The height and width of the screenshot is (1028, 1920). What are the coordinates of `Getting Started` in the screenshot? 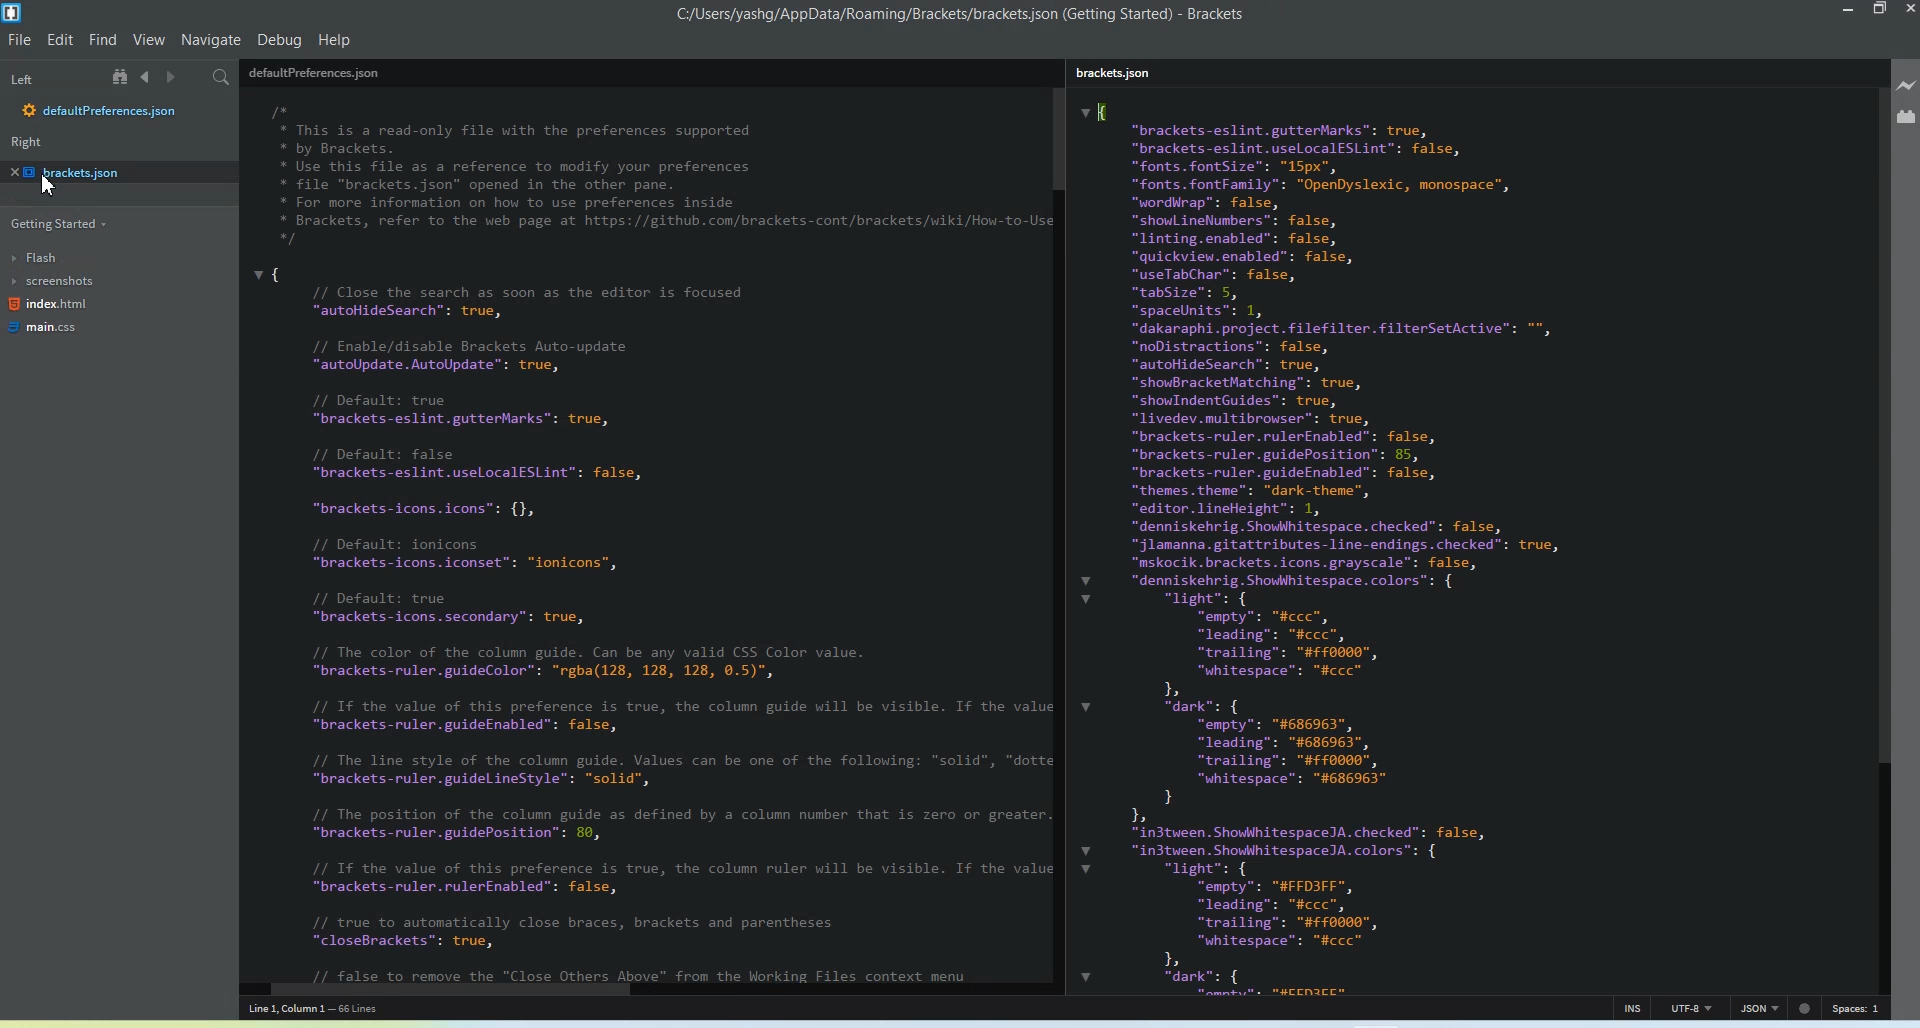 It's located at (55, 225).